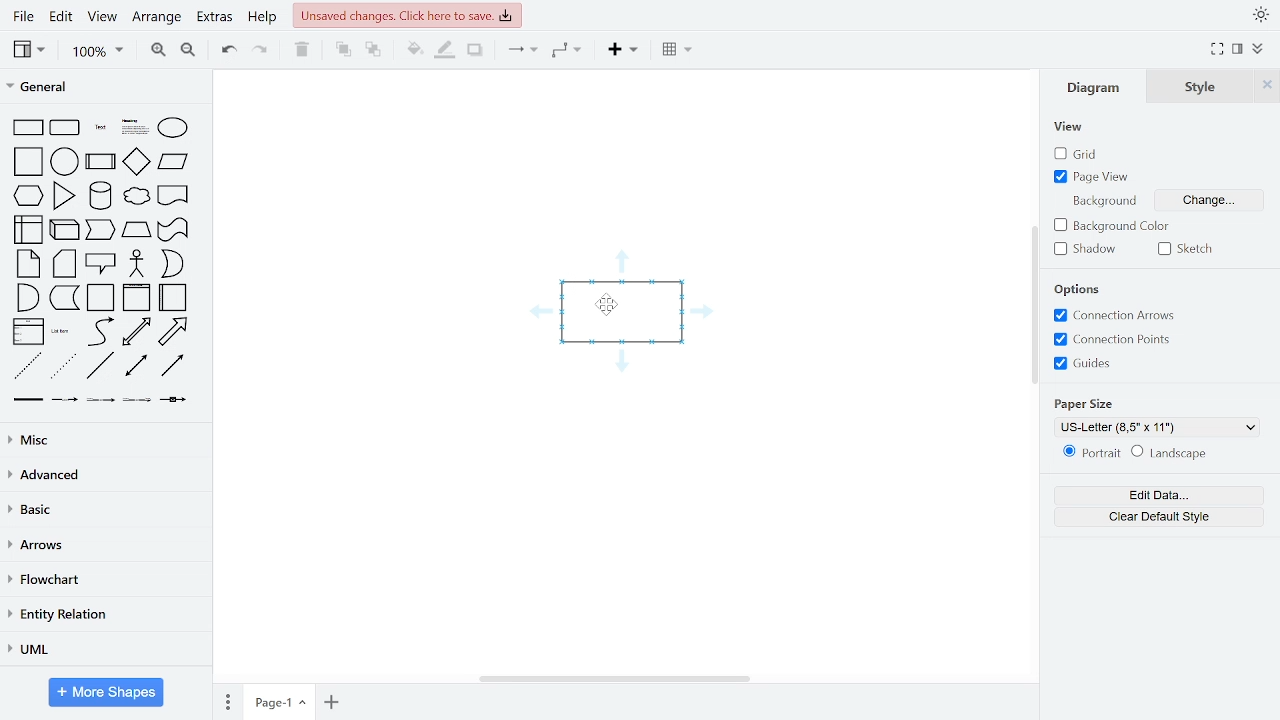 This screenshot has height=720, width=1280. I want to click on zoom out, so click(190, 50).